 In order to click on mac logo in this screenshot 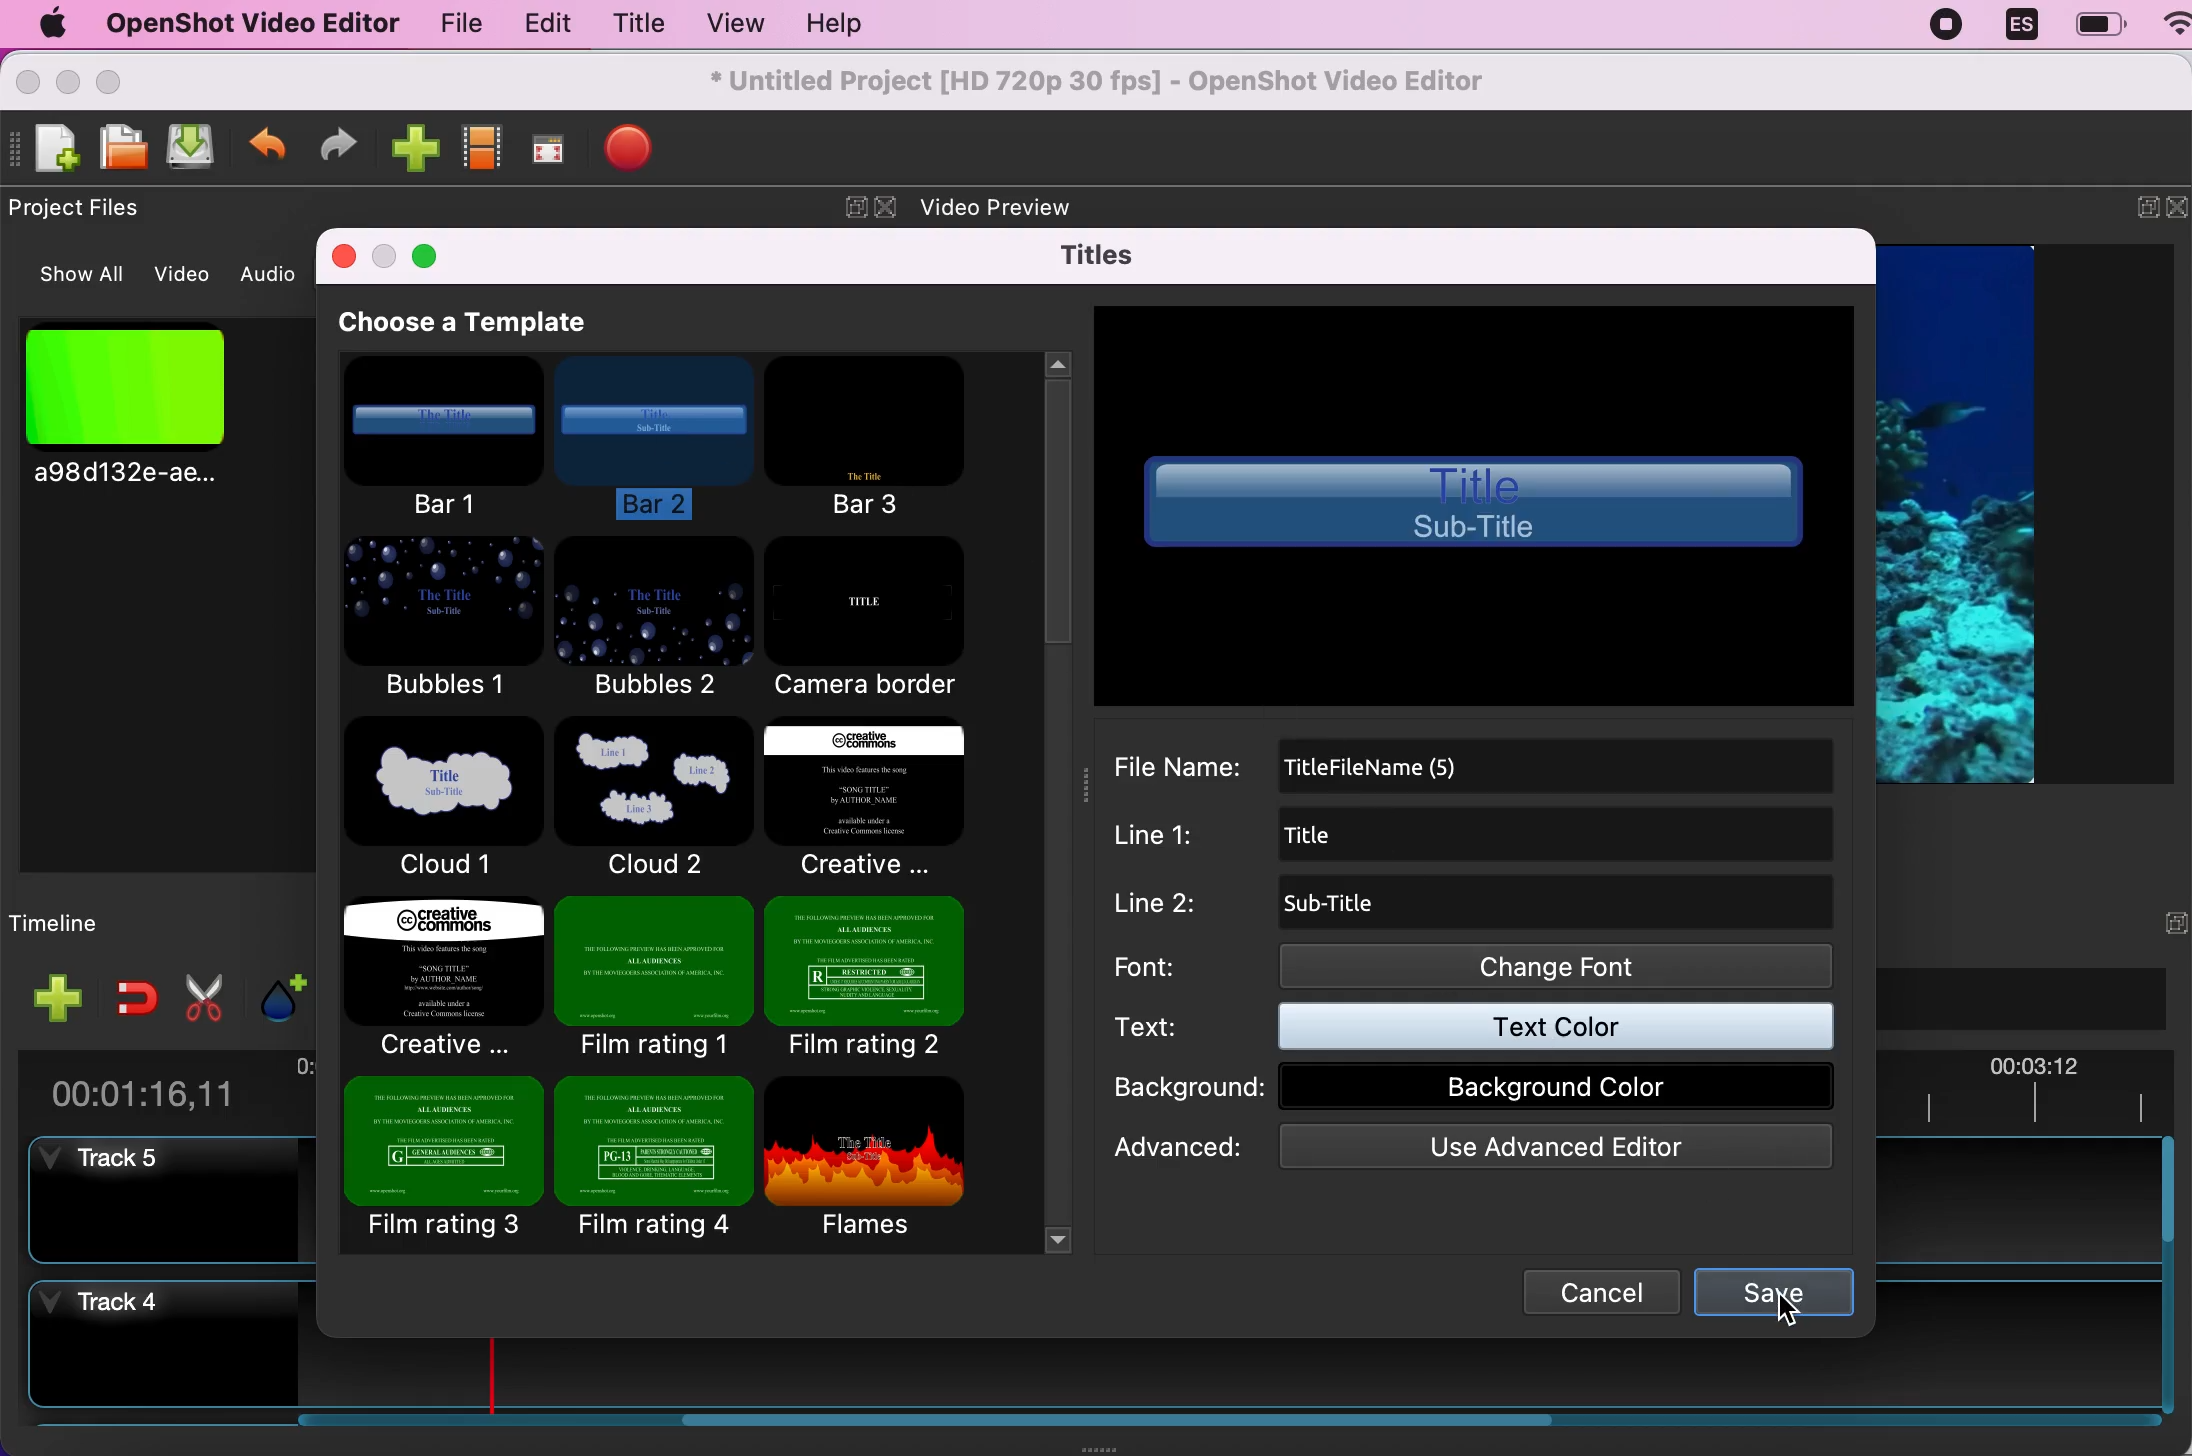, I will do `click(51, 23)`.